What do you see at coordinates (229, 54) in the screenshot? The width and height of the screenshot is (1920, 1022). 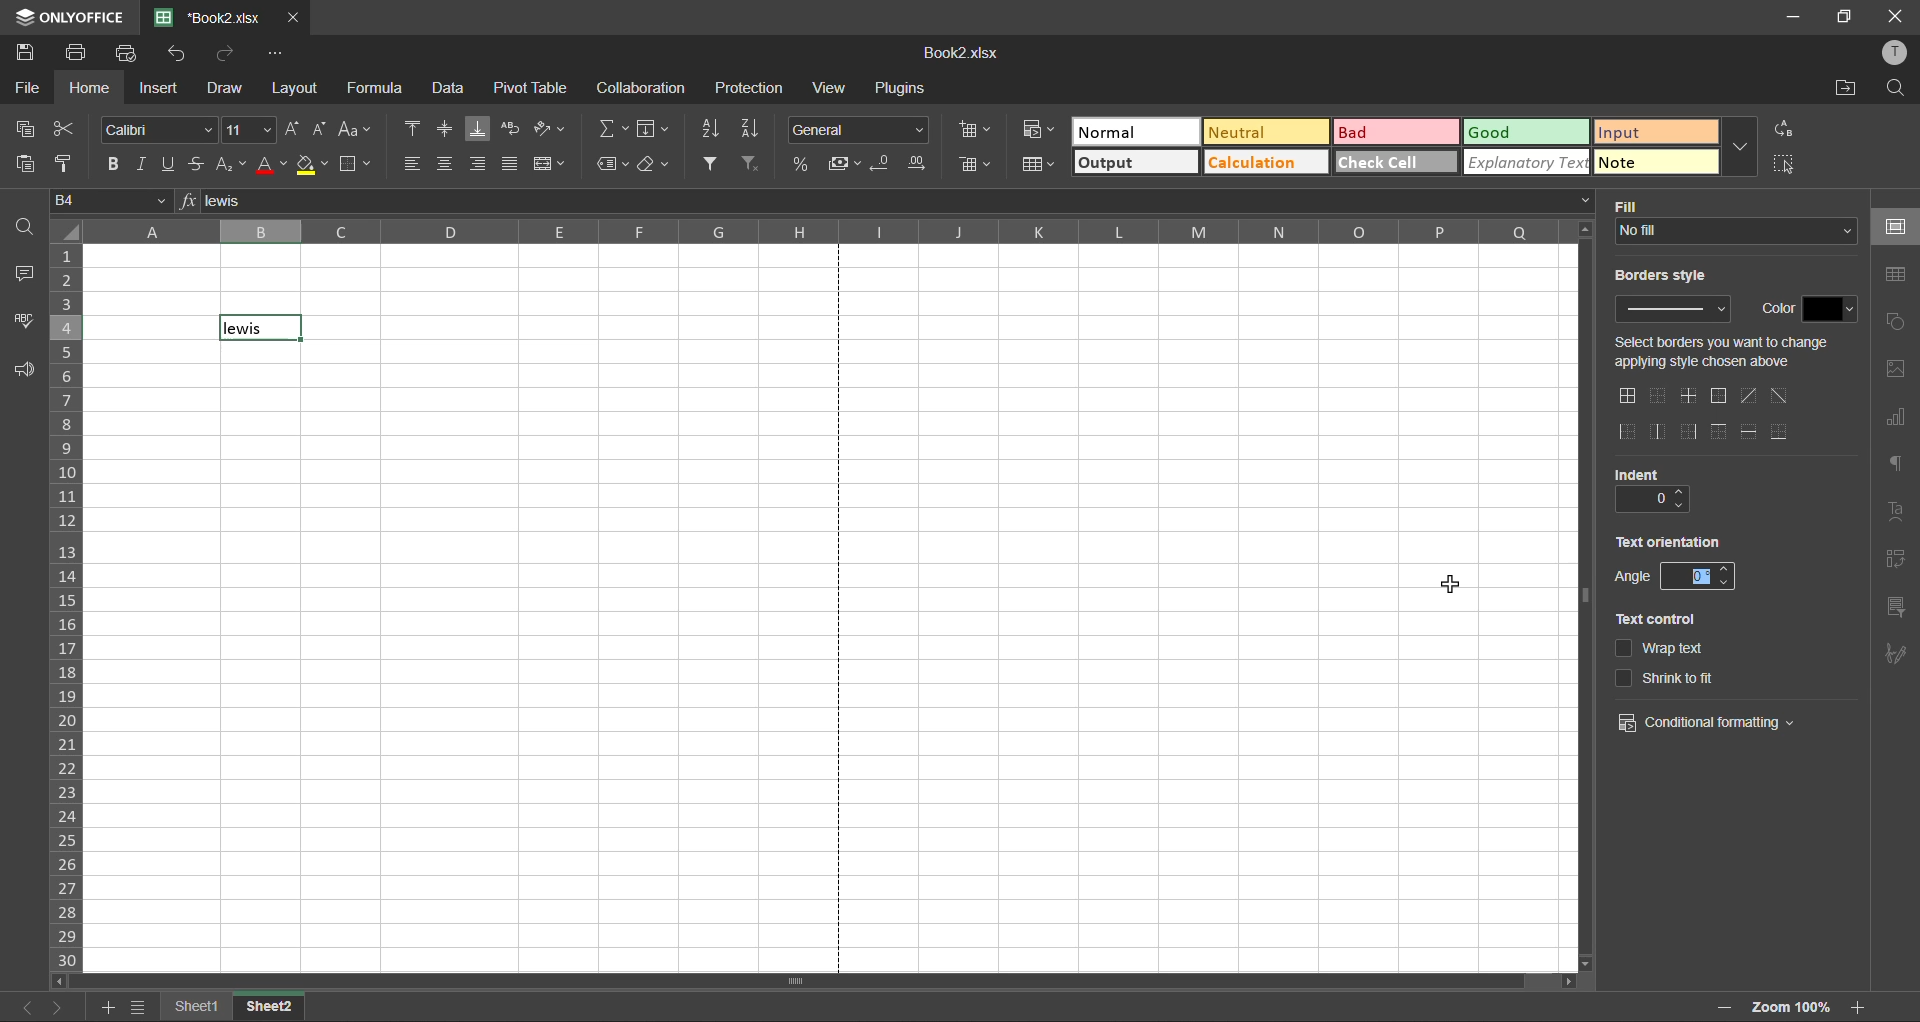 I see `redo` at bounding box center [229, 54].